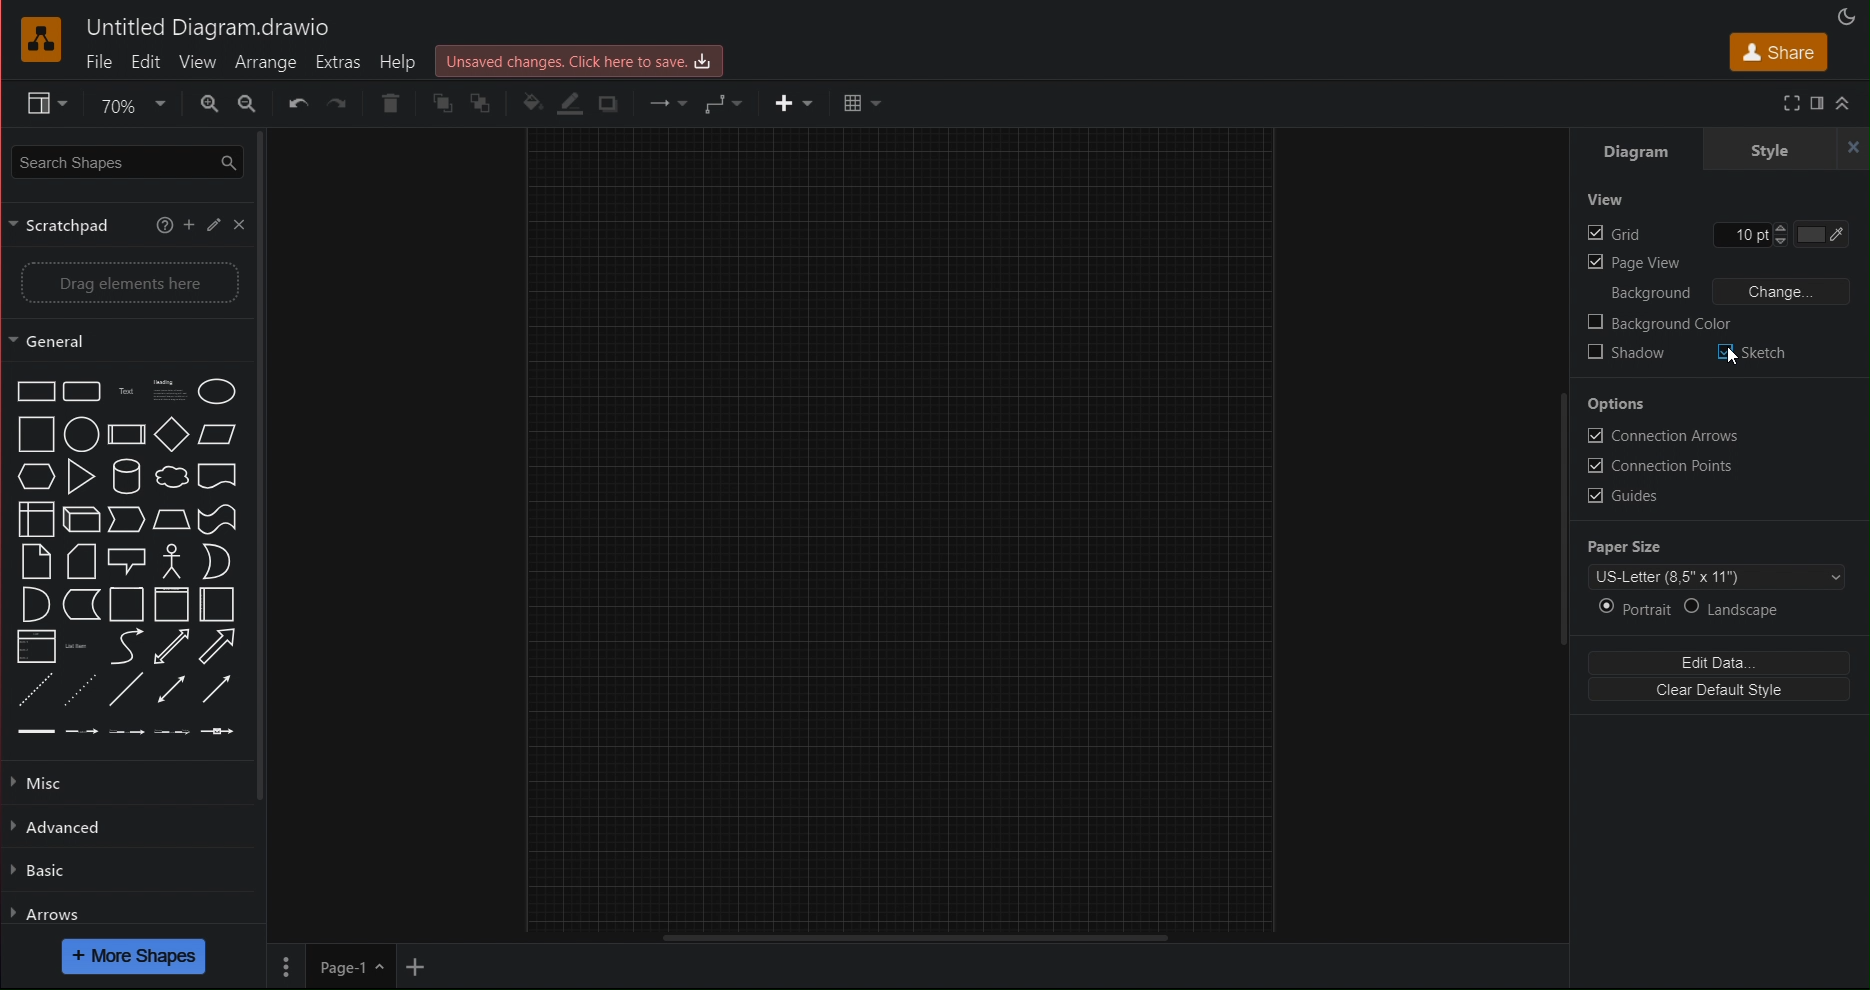  I want to click on bidirectional connector, so click(172, 689).